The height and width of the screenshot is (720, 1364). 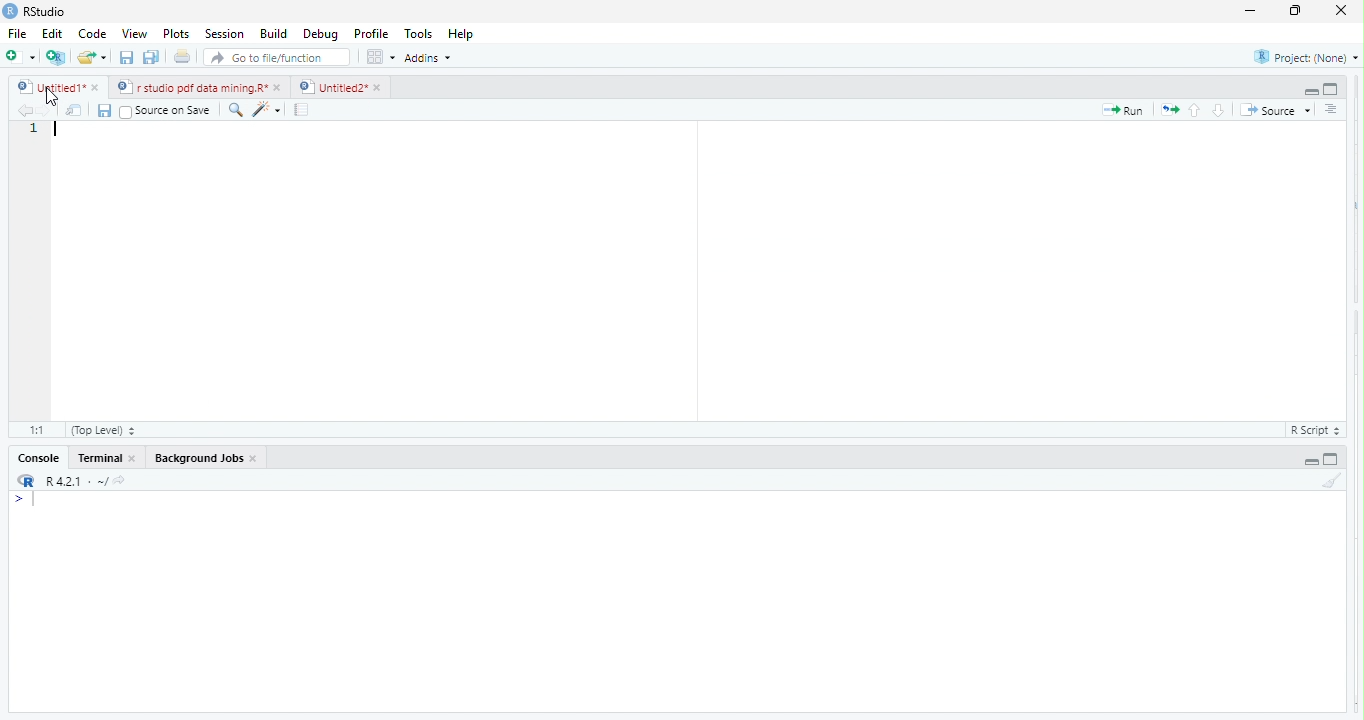 I want to click on new file, so click(x=20, y=56).